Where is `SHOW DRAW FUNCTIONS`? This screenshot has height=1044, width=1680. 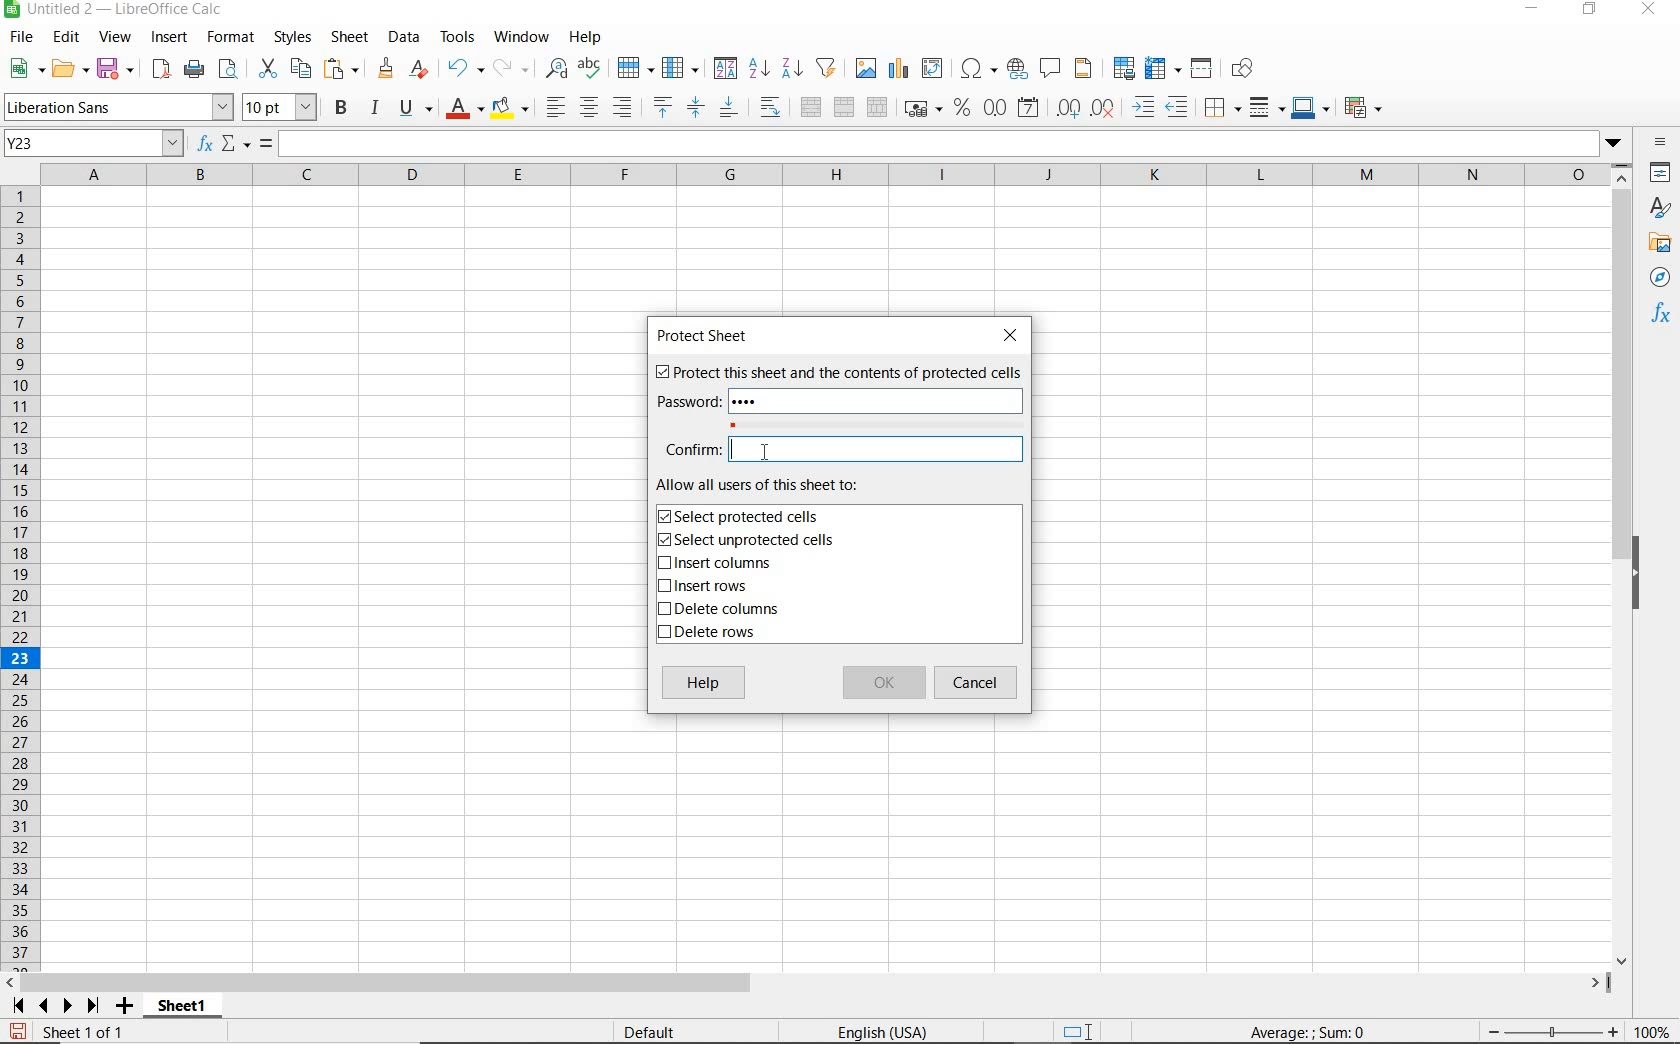 SHOW DRAW FUNCTIONS is located at coordinates (1243, 69).